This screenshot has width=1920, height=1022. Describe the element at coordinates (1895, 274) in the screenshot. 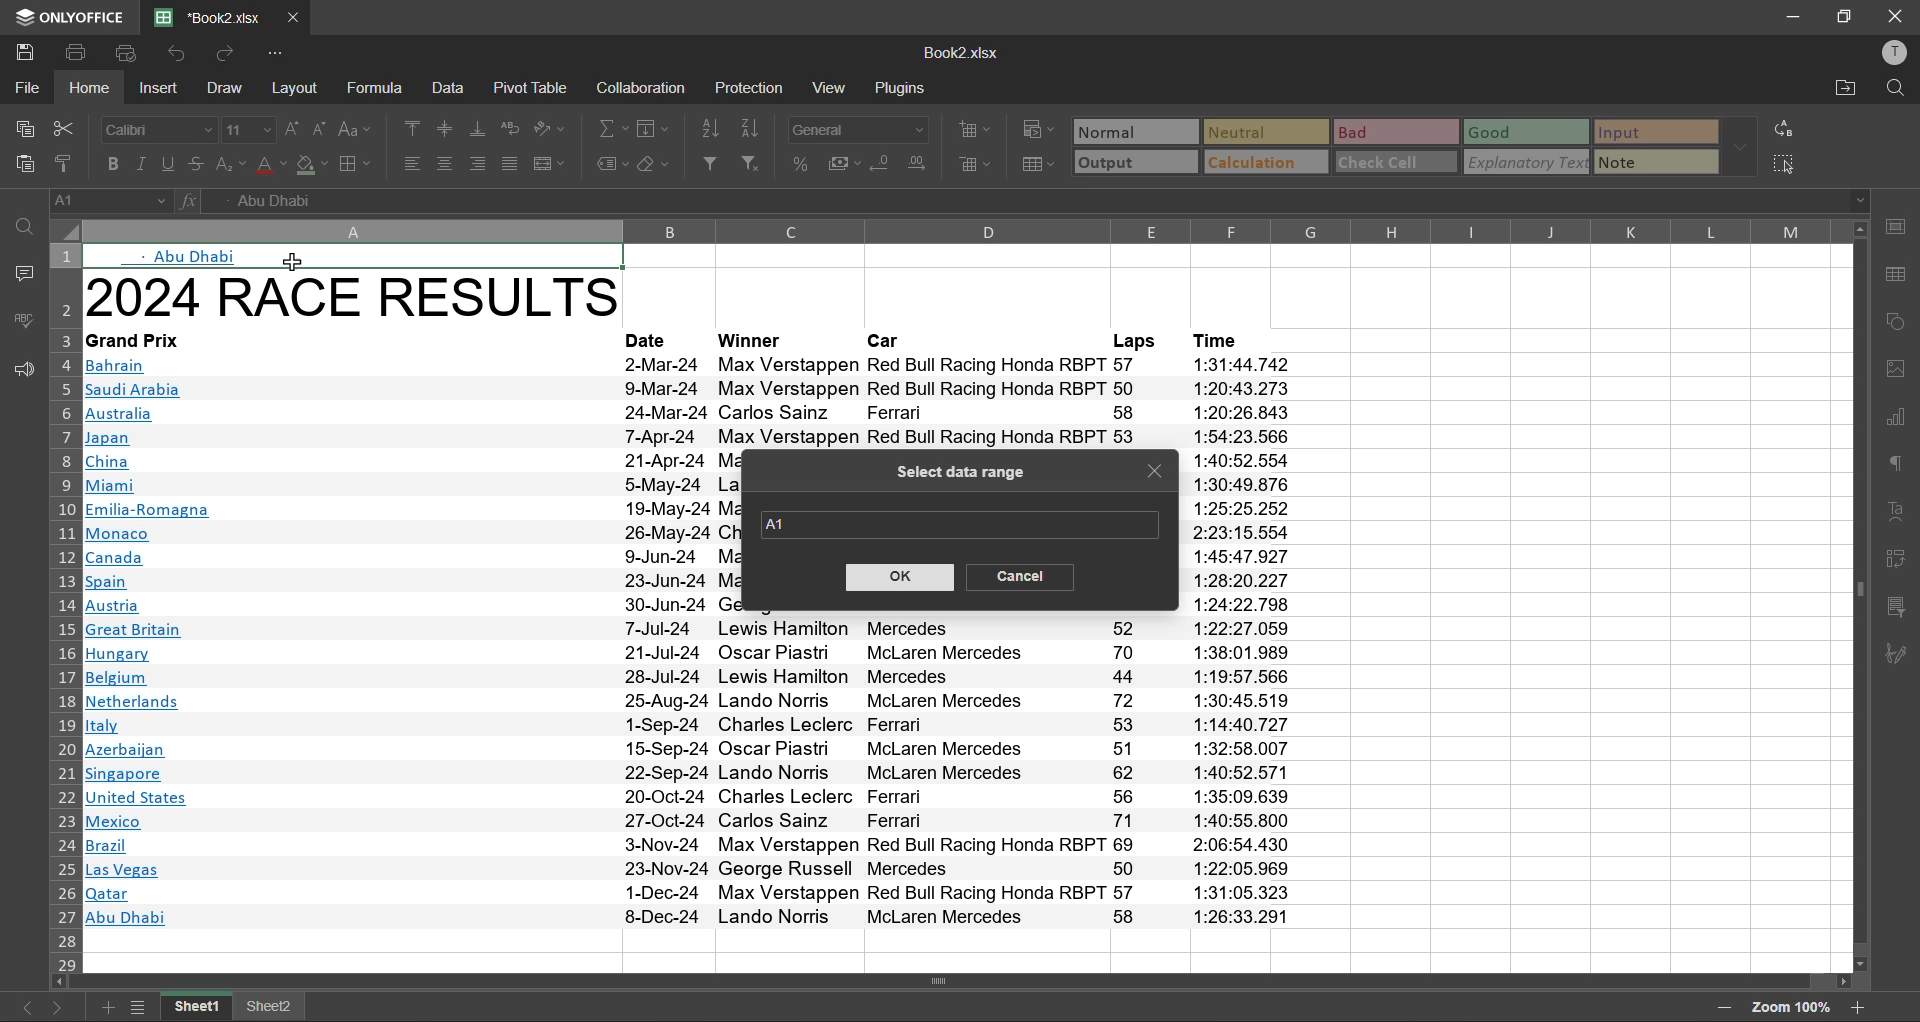

I see `table` at that location.